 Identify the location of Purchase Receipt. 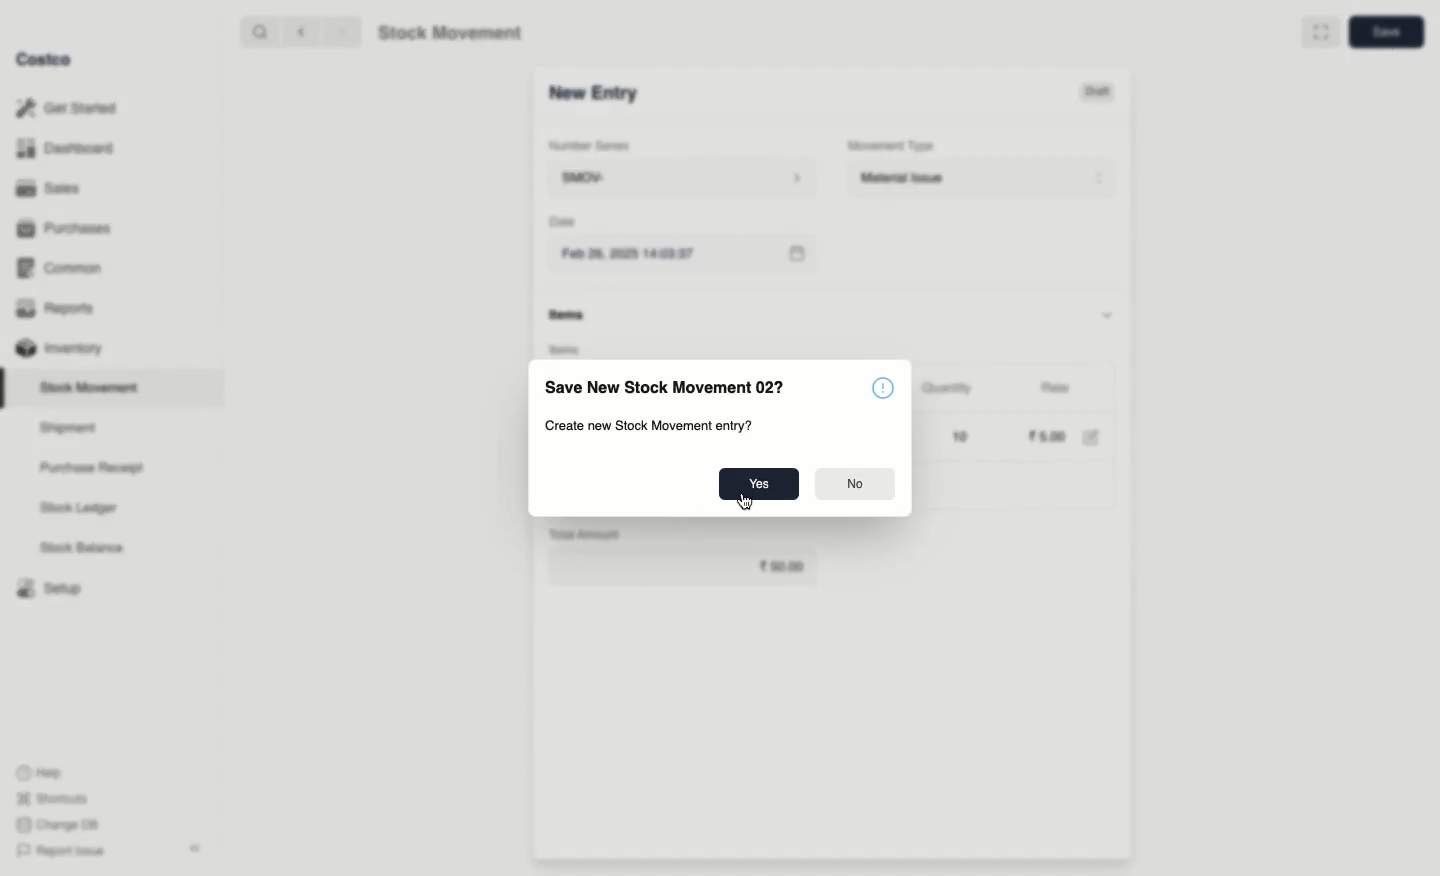
(97, 467).